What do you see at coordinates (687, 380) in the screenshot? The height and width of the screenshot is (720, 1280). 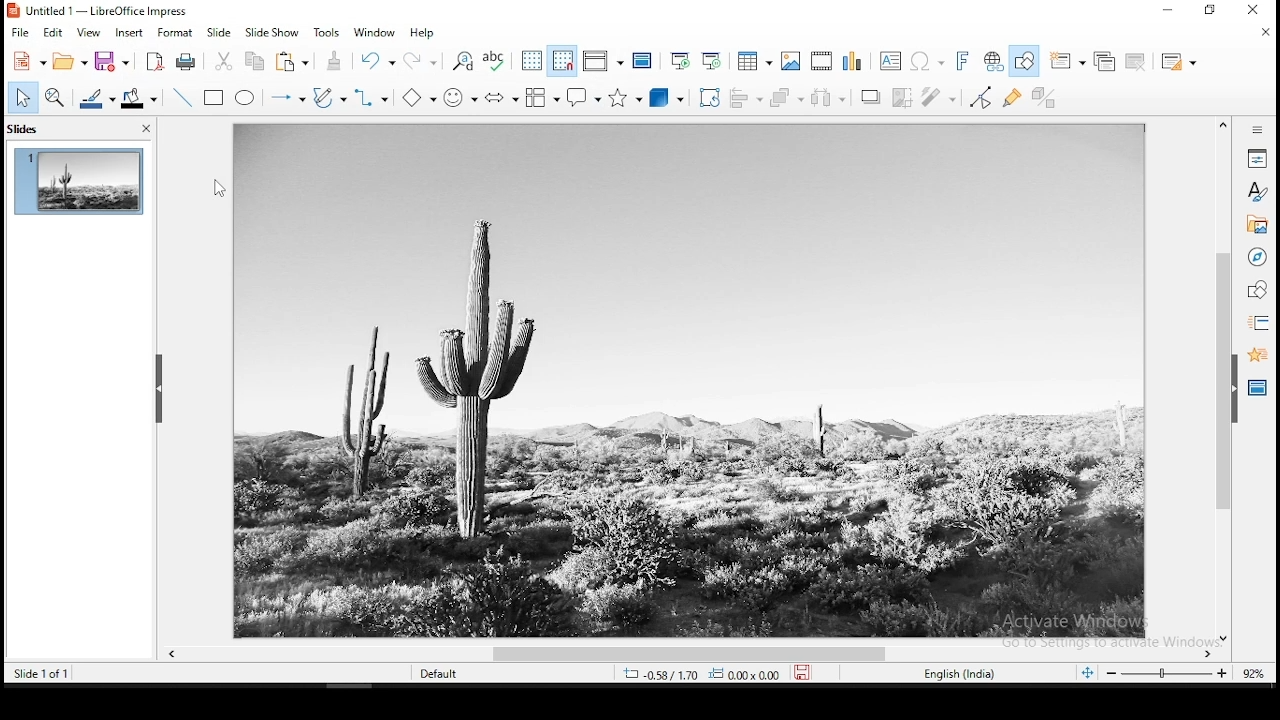 I see `background image` at bounding box center [687, 380].